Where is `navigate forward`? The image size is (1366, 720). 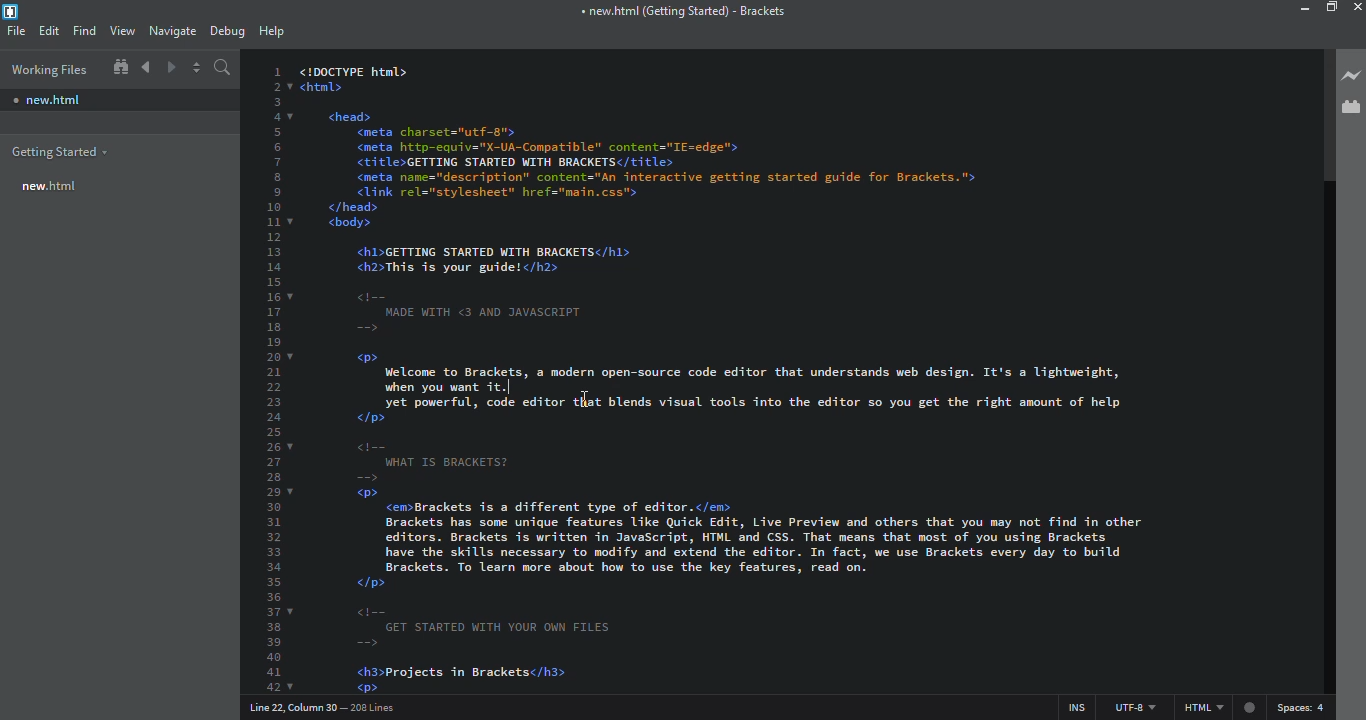 navigate forward is located at coordinates (173, 67).